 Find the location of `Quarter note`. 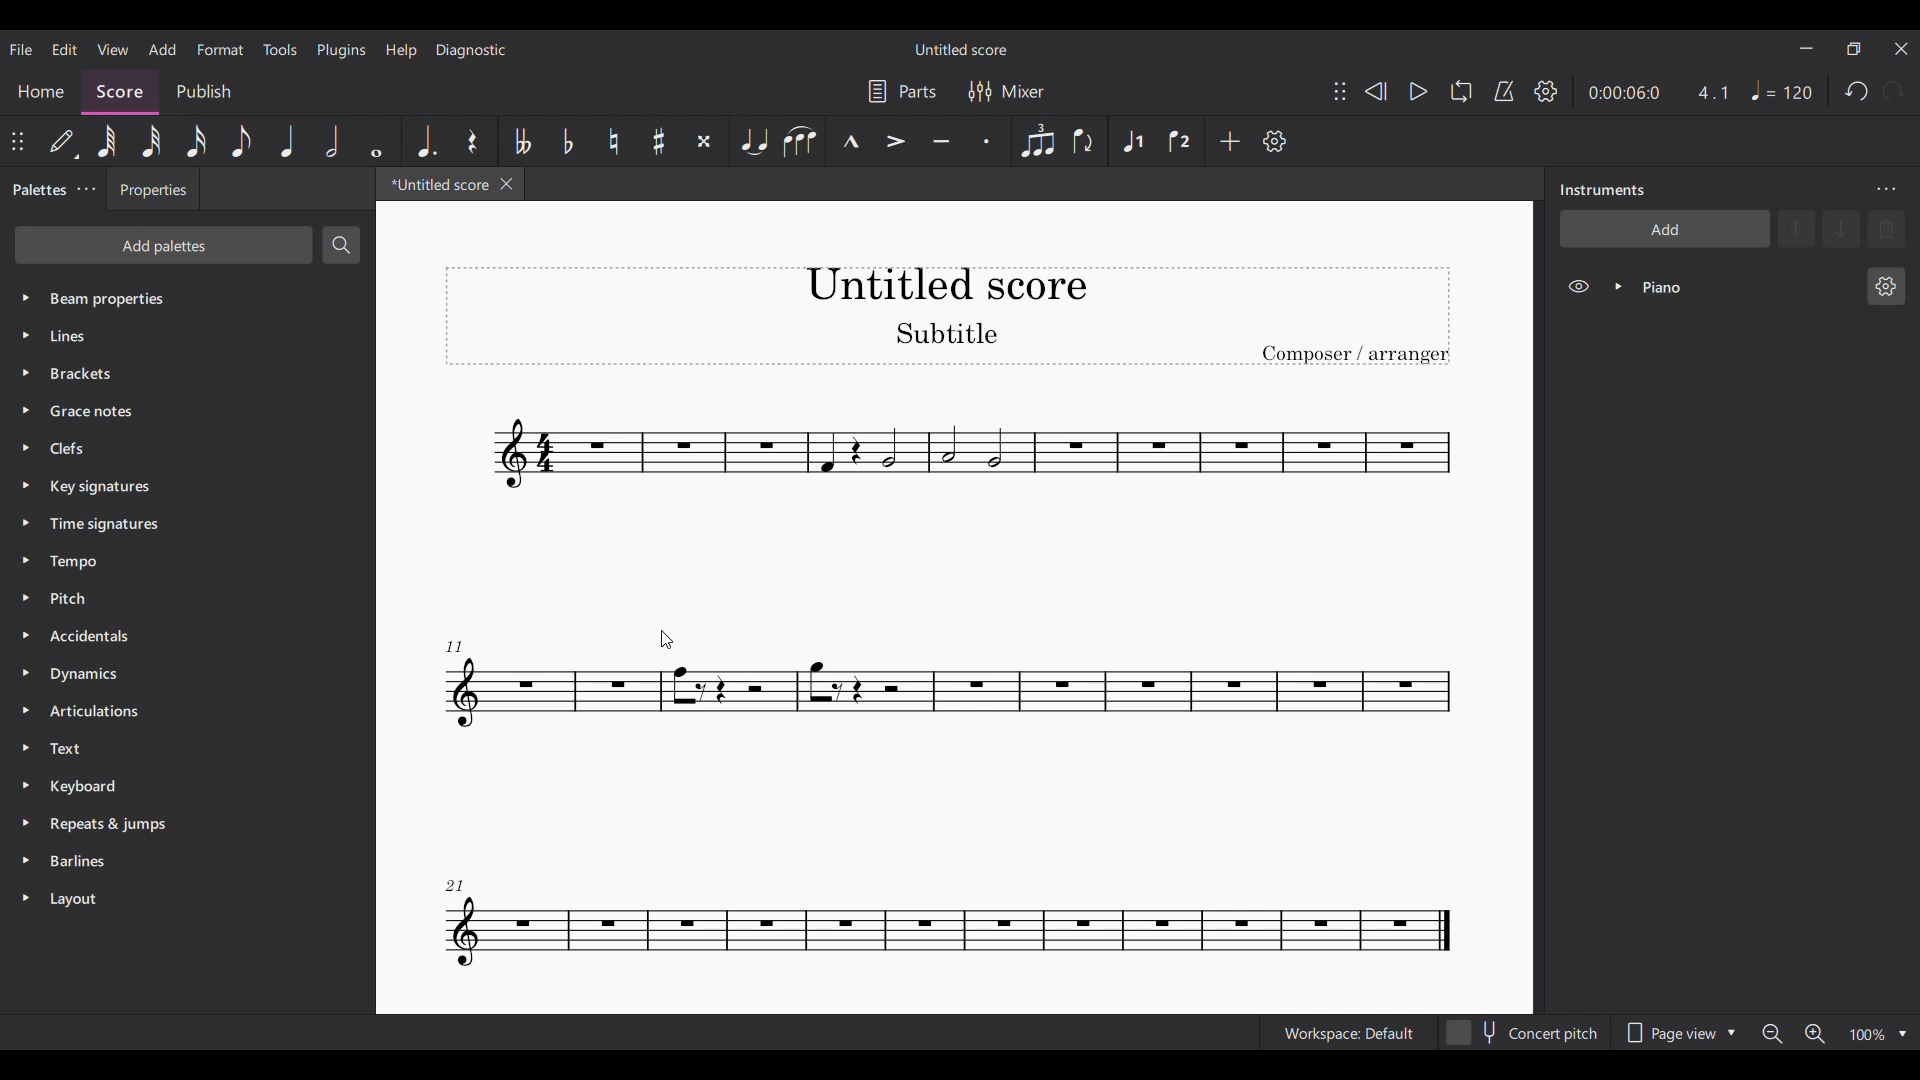

Quarter note is located at coordinates (287, 141).